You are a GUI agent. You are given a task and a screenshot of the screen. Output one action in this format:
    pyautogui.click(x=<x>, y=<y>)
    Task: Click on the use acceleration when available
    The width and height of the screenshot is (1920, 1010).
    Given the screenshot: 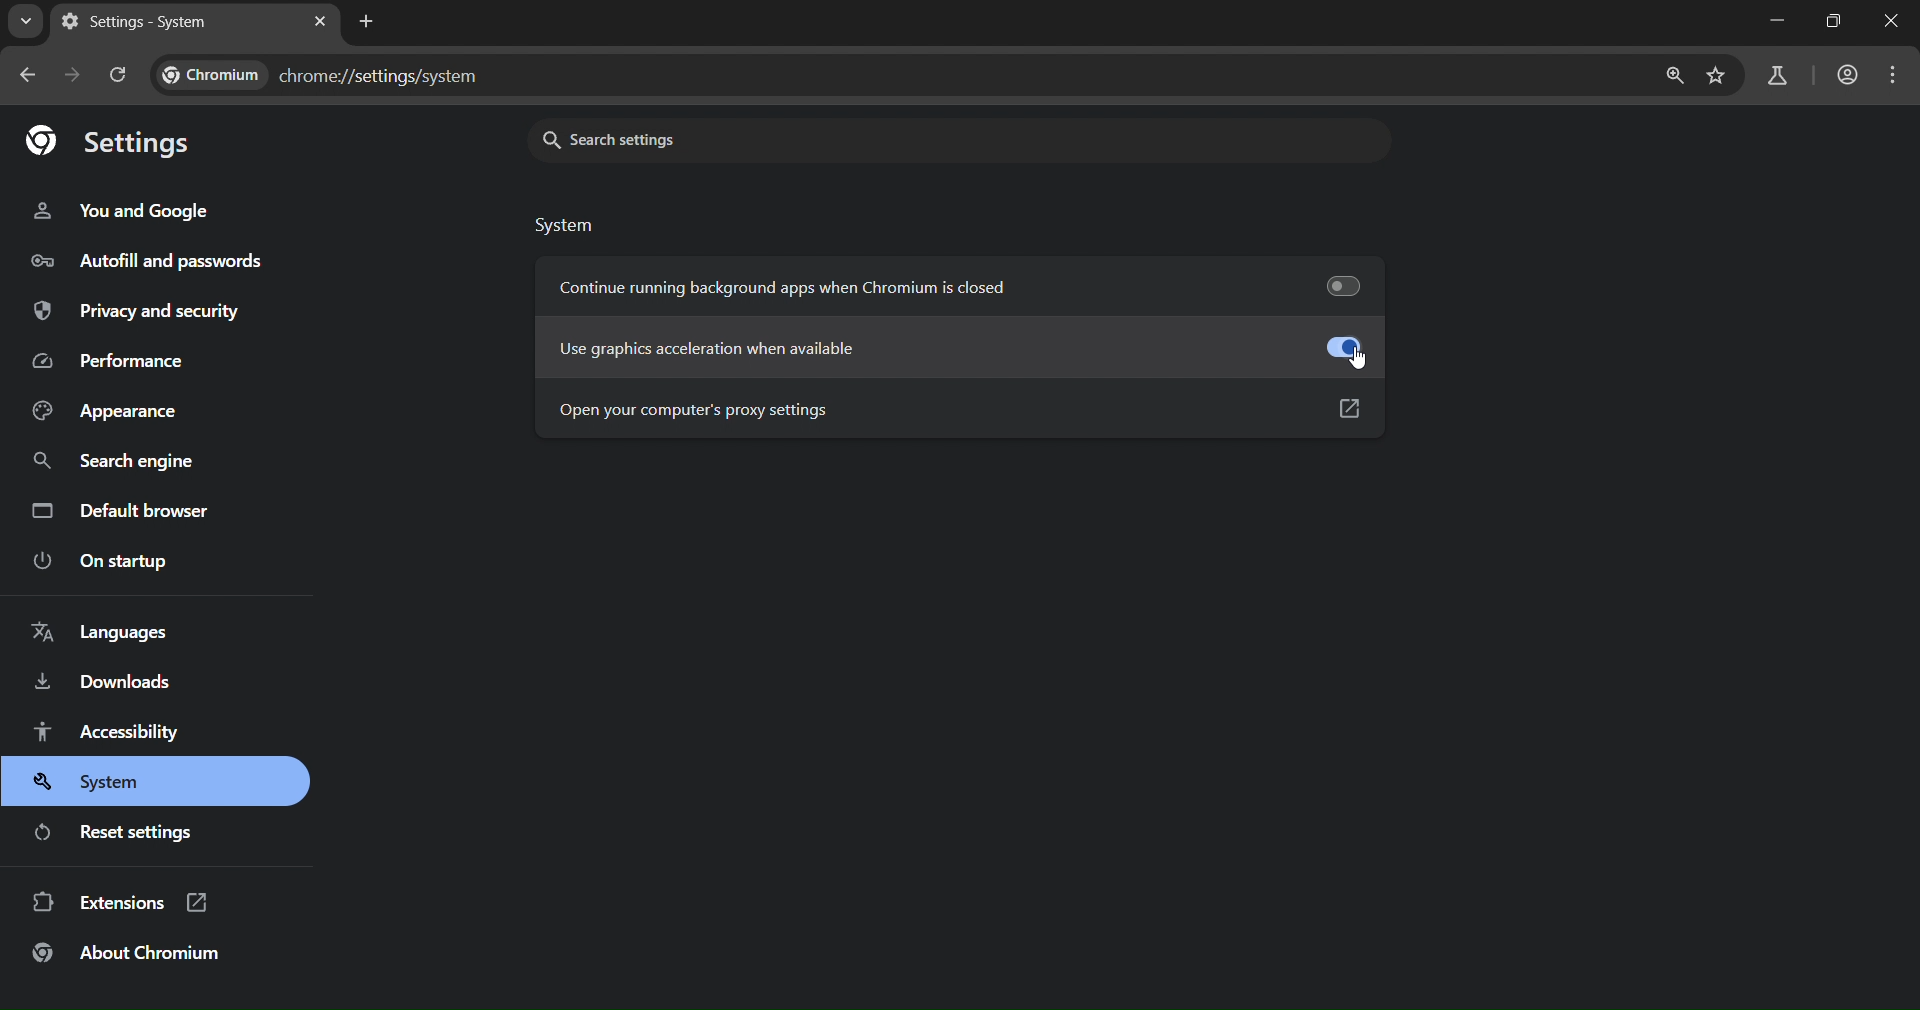 What is the action you would take?
    pyautogui.click(x=722, y=345)
    